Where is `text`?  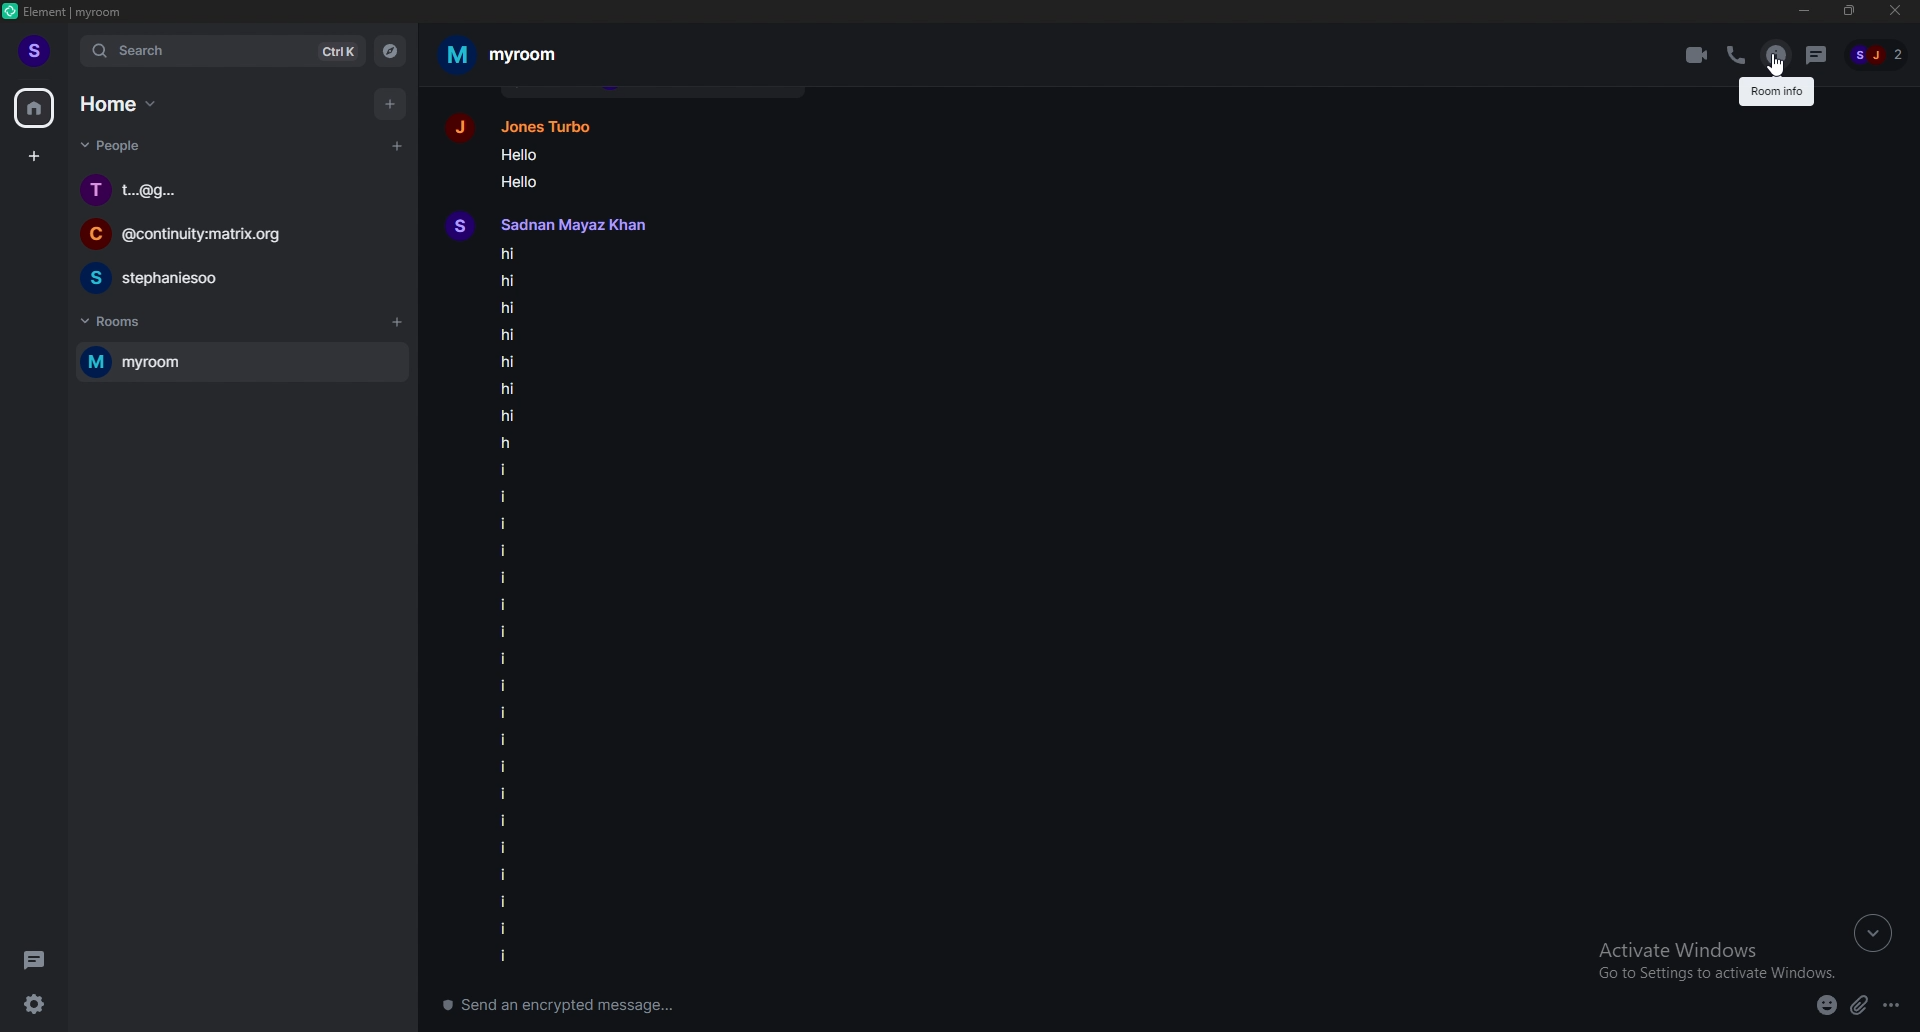 text is located at coordinates (550, 165).